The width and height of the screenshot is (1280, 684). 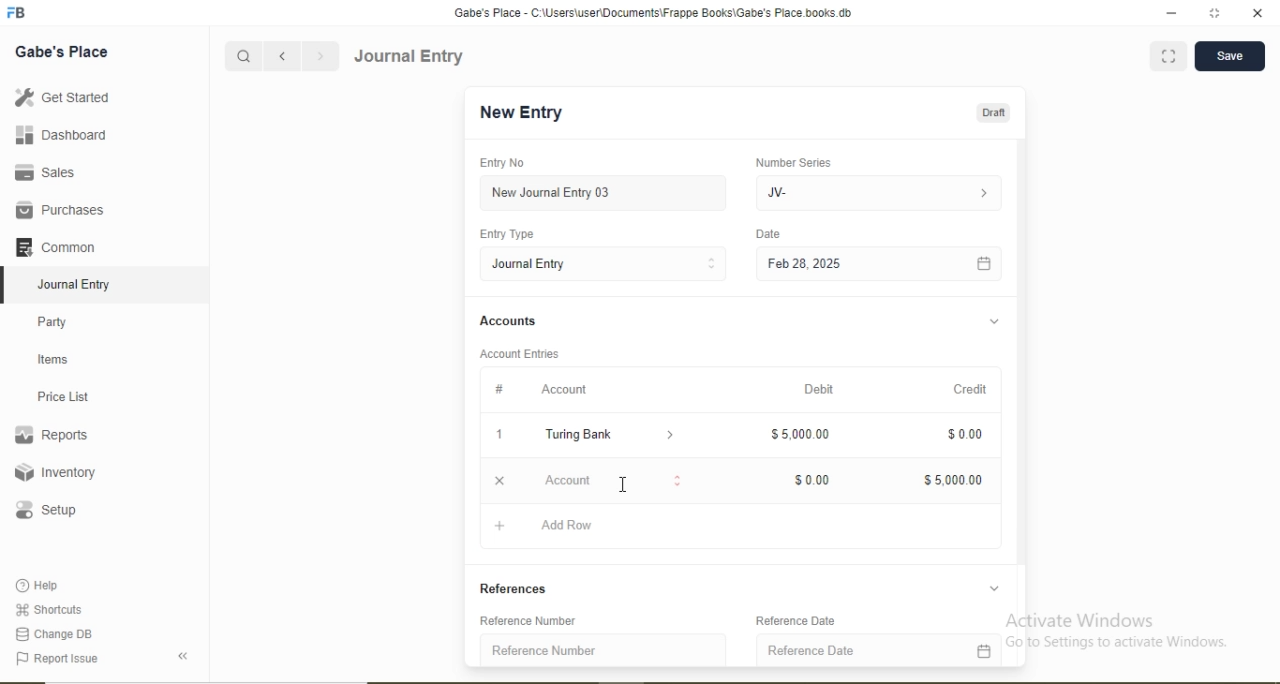 I want to click on minimize, so click(x=1169, y=14).